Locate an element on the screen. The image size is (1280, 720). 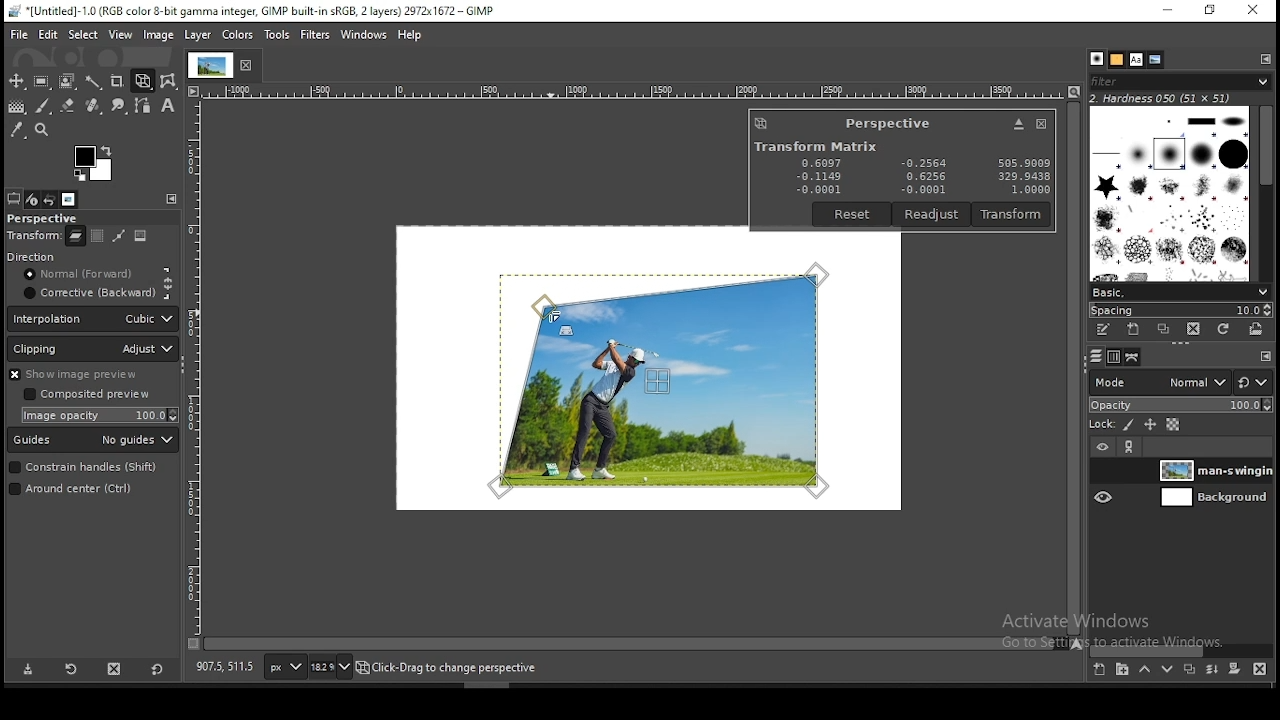
brushes is located at coordinates (1095, 59).